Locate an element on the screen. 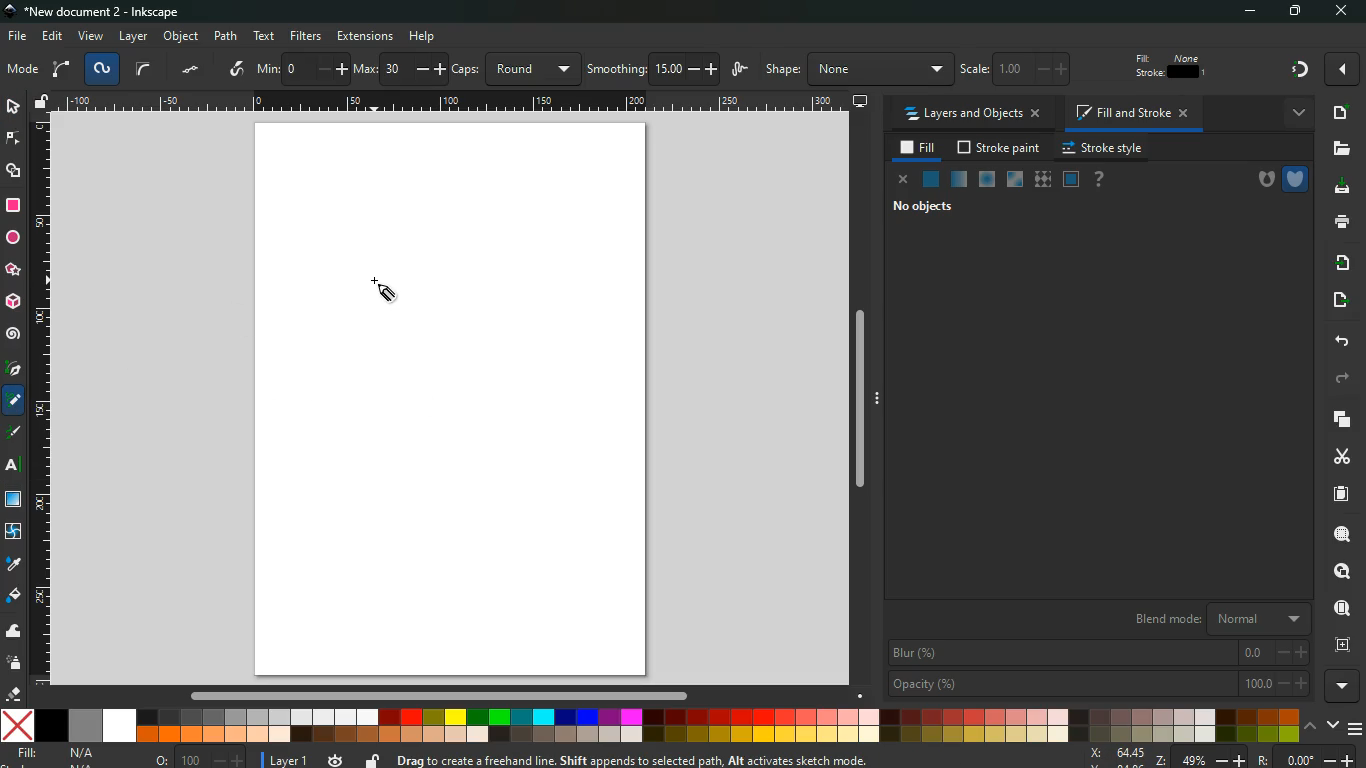 The width and height of the screenshot is (1366, 768). inkscape is located at coordinates (106, 11).